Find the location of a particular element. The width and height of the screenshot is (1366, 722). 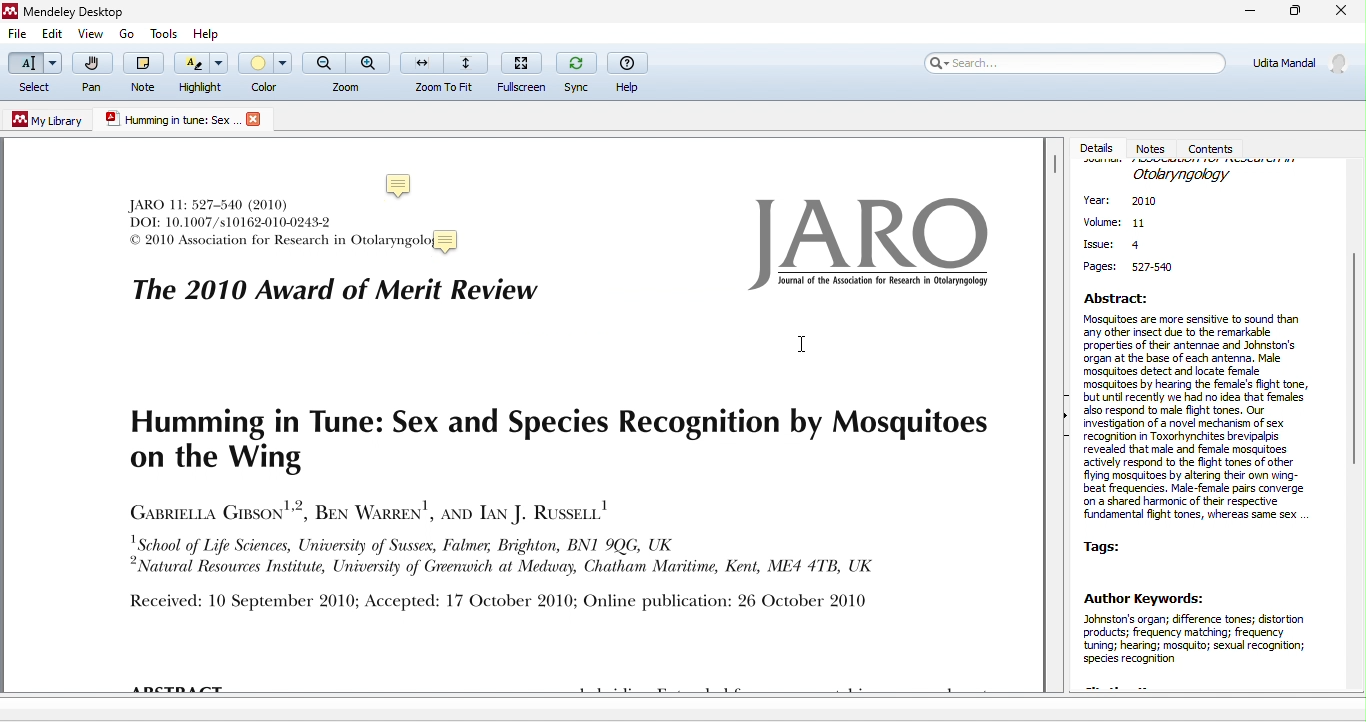

notes is located at coordinates (1154, 147).